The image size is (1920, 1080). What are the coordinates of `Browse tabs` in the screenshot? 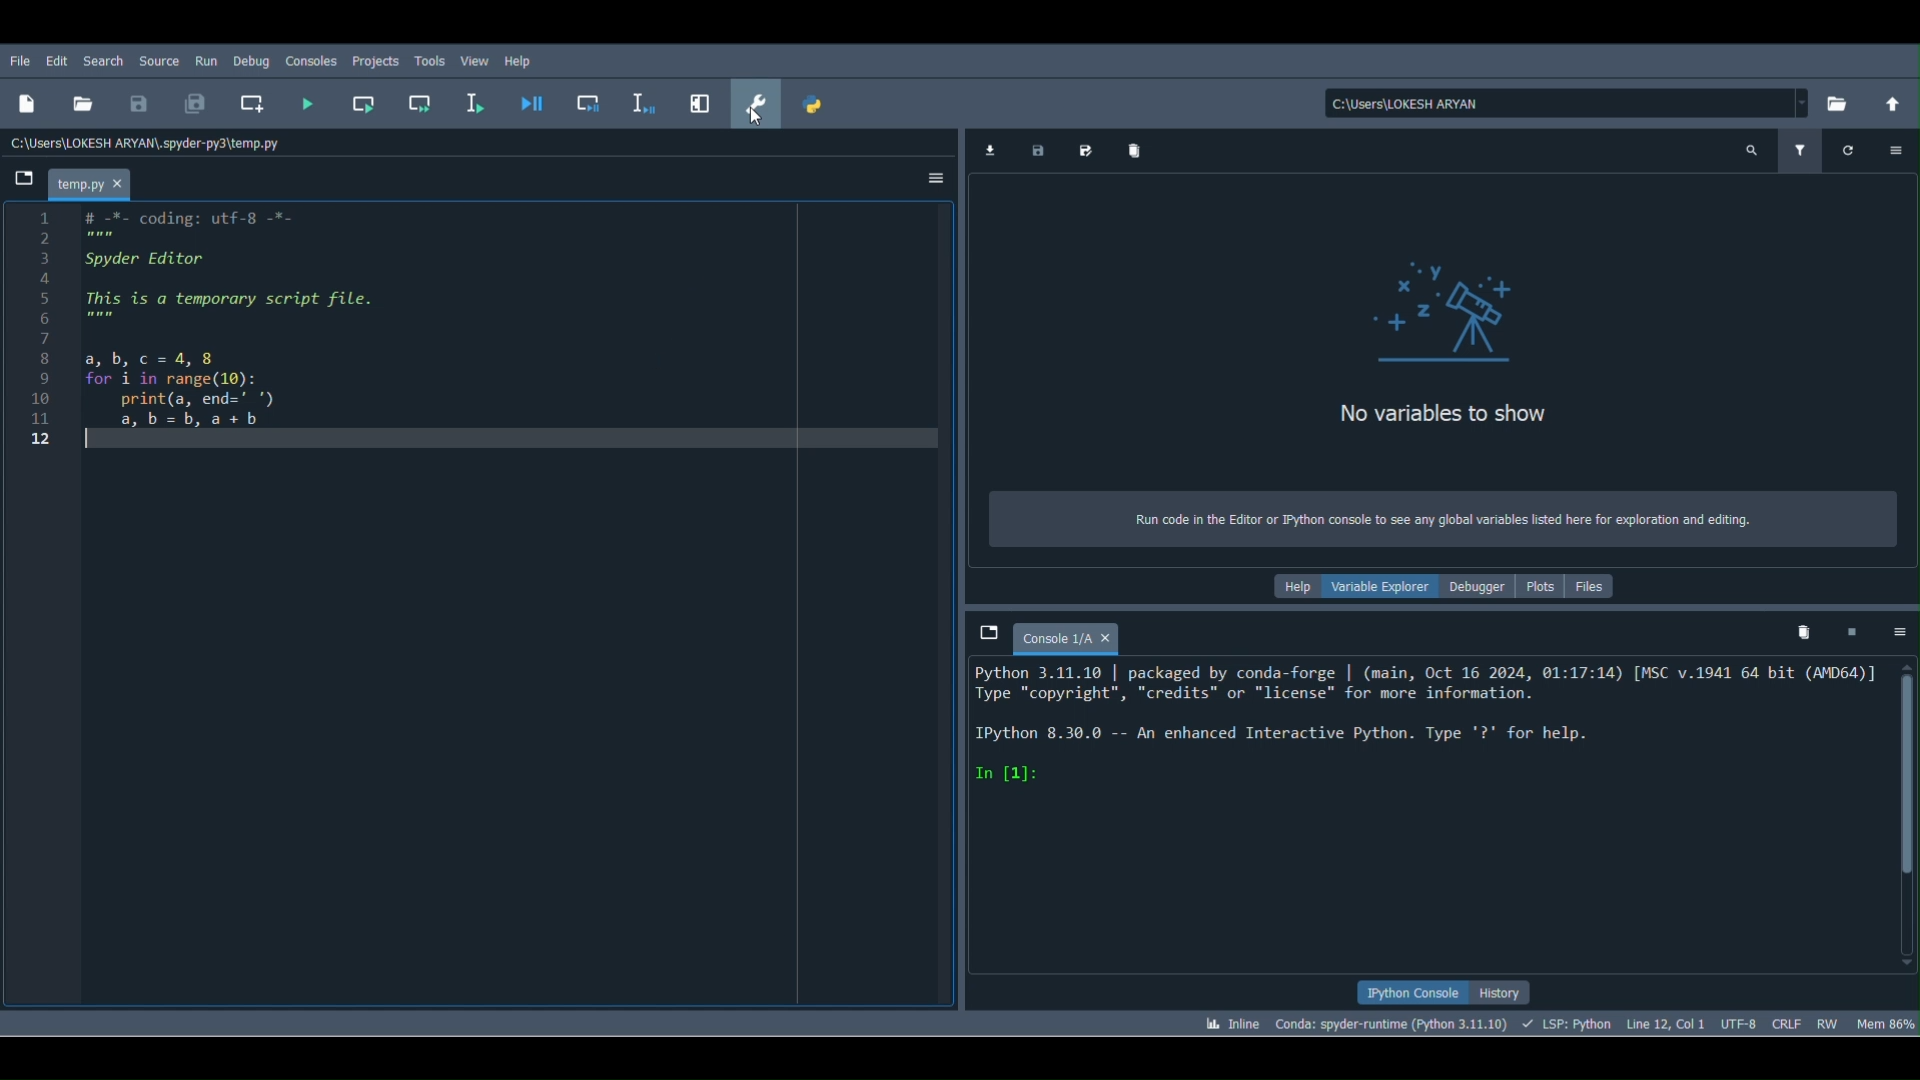 It's located at (986, 636).